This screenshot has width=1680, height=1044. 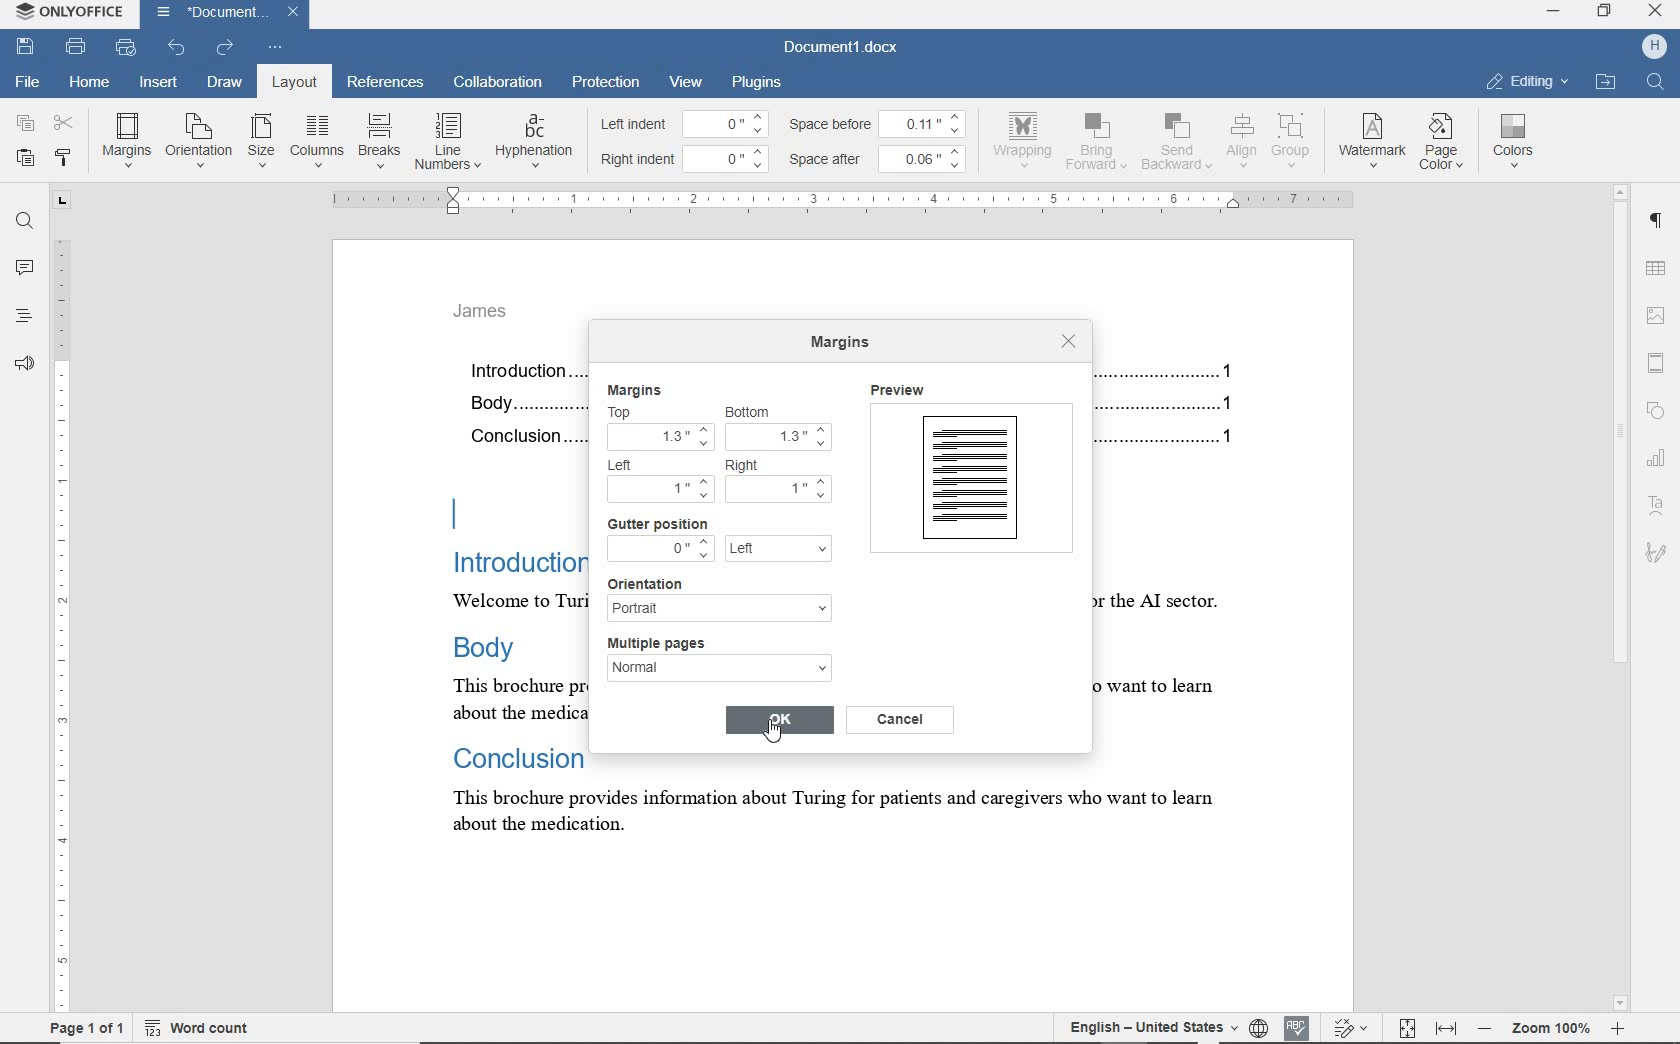 What do you see at coordinates (1298, 1026) in the screenshot?
I see `spell check` at bounding box center [1298, 1026].